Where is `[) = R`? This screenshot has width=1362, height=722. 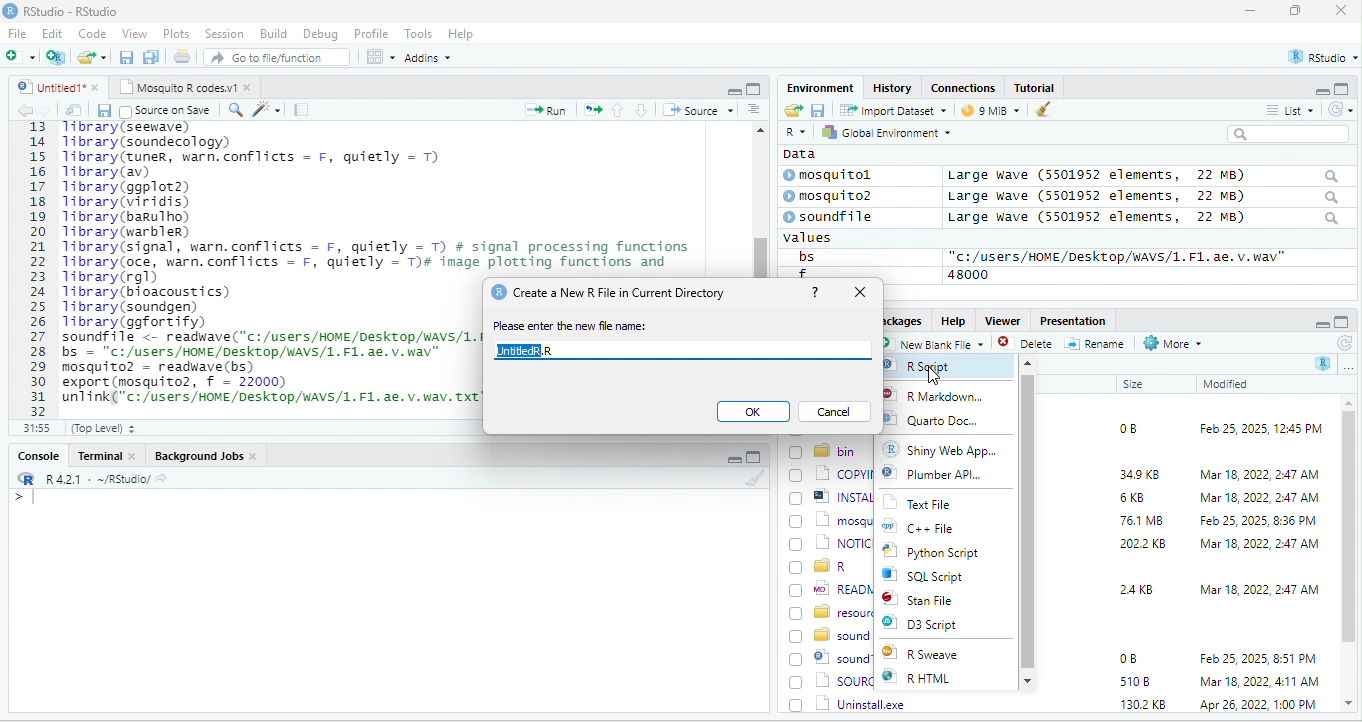
[) = R is located at coordinates (830, 567).